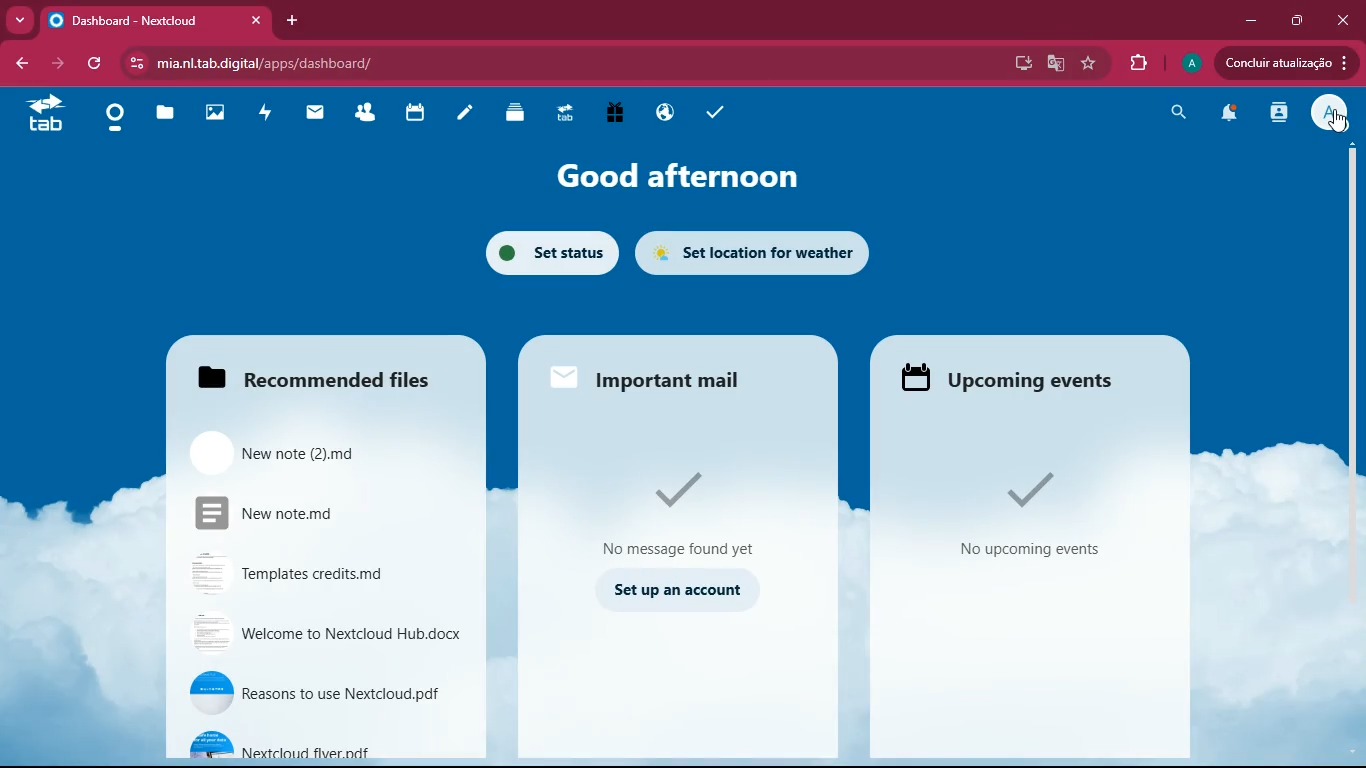 The height and width of the screenshot is (768, 1366). I want to click on Templates credits.md, so click(289, 573).